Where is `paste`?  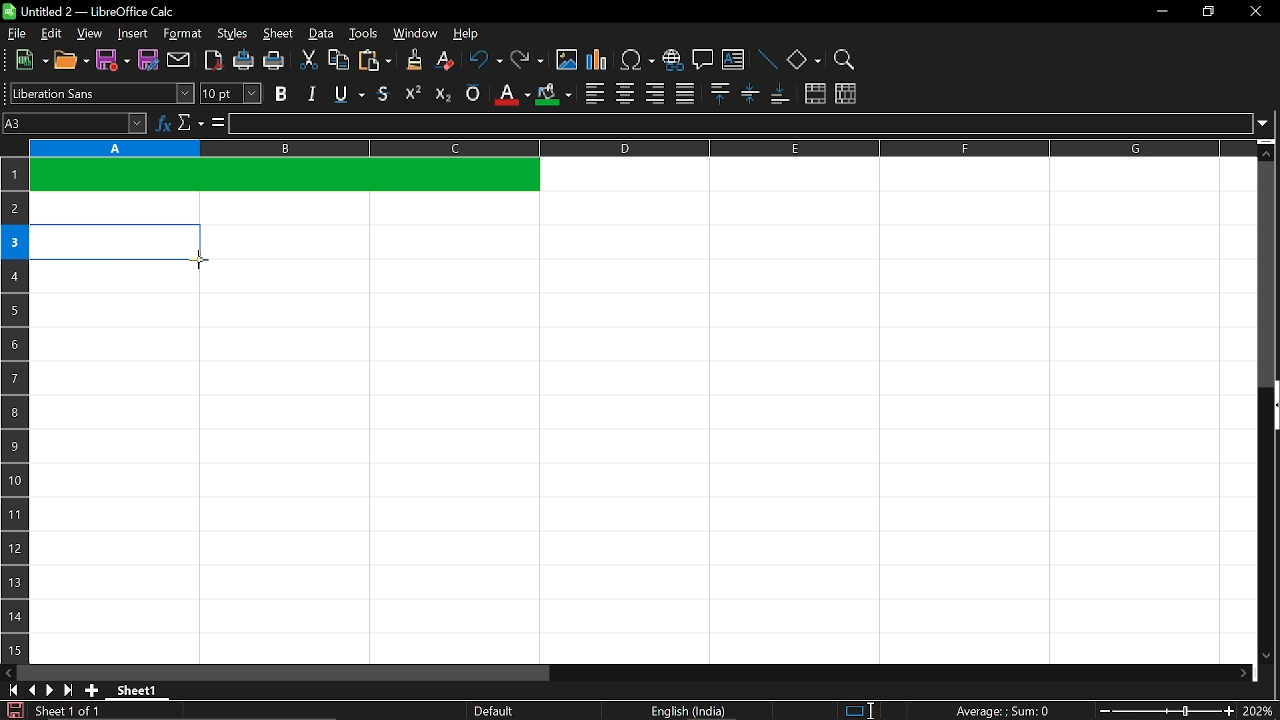 paste is located at coordinates (374, 61).